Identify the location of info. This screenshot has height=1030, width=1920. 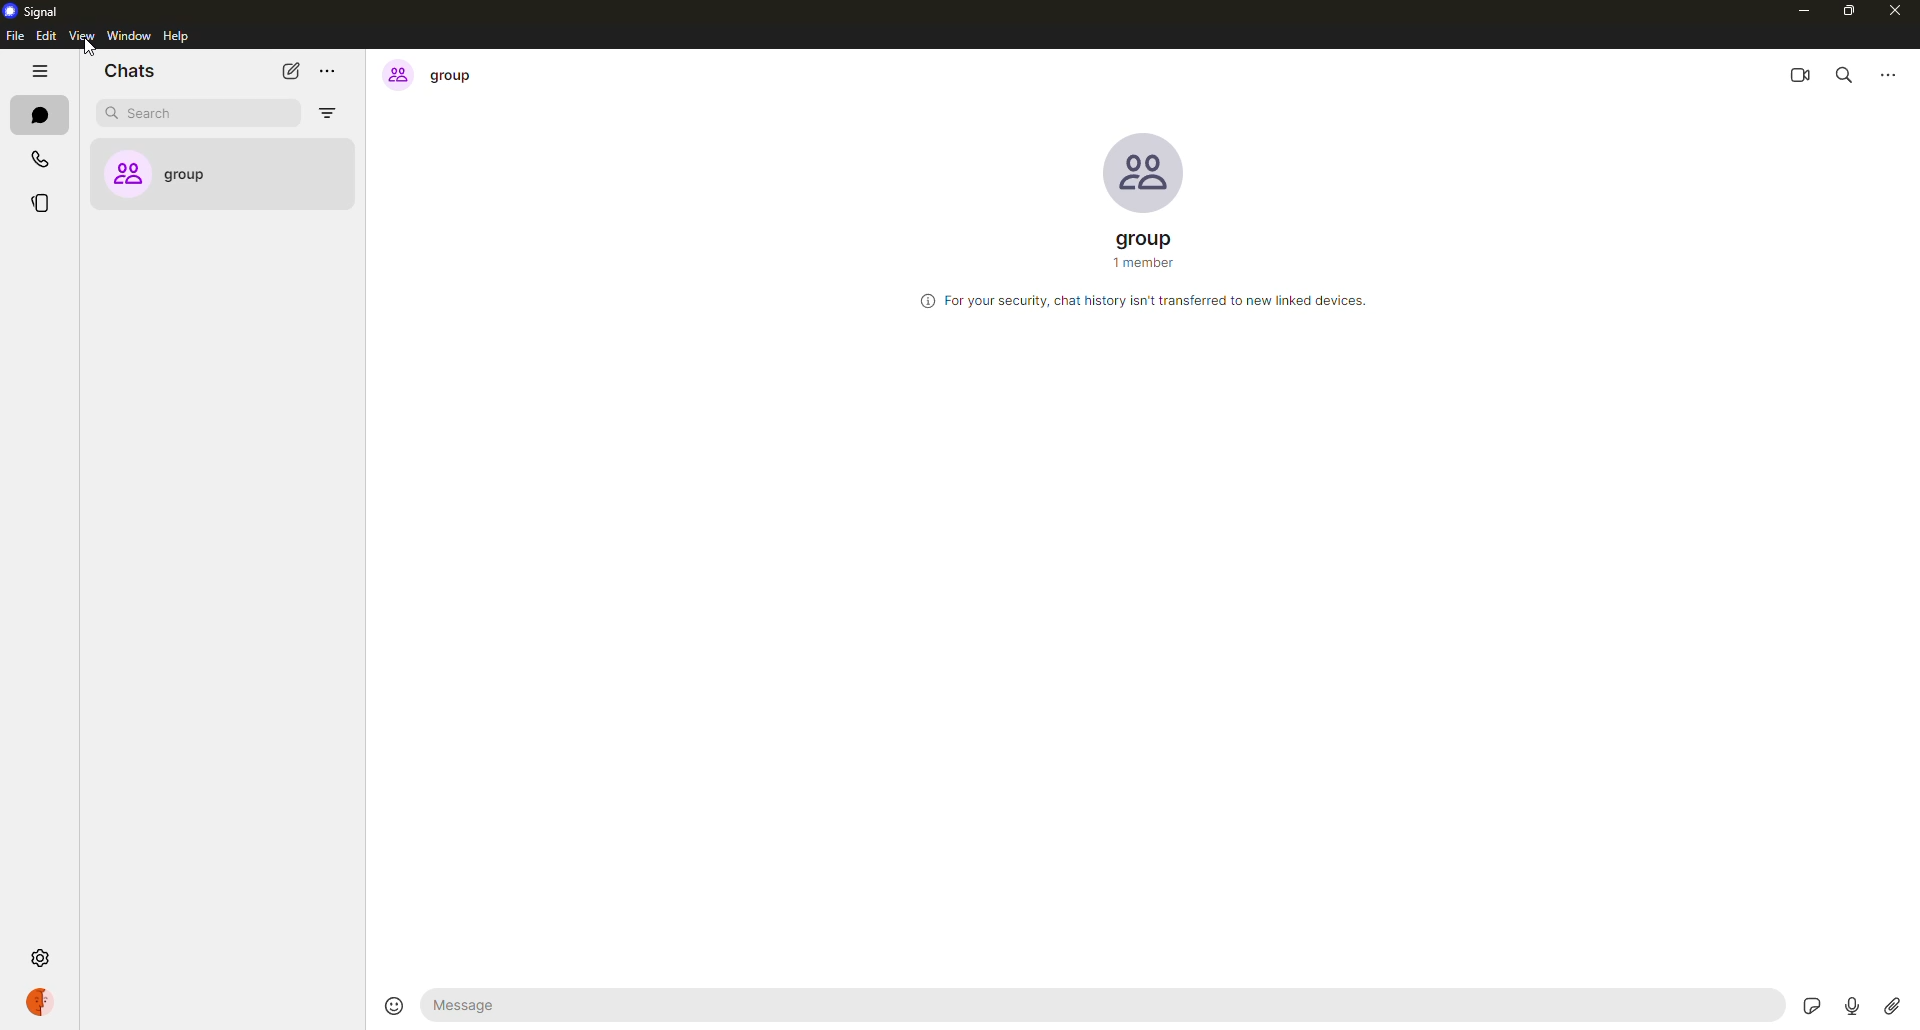
(1141, 302).